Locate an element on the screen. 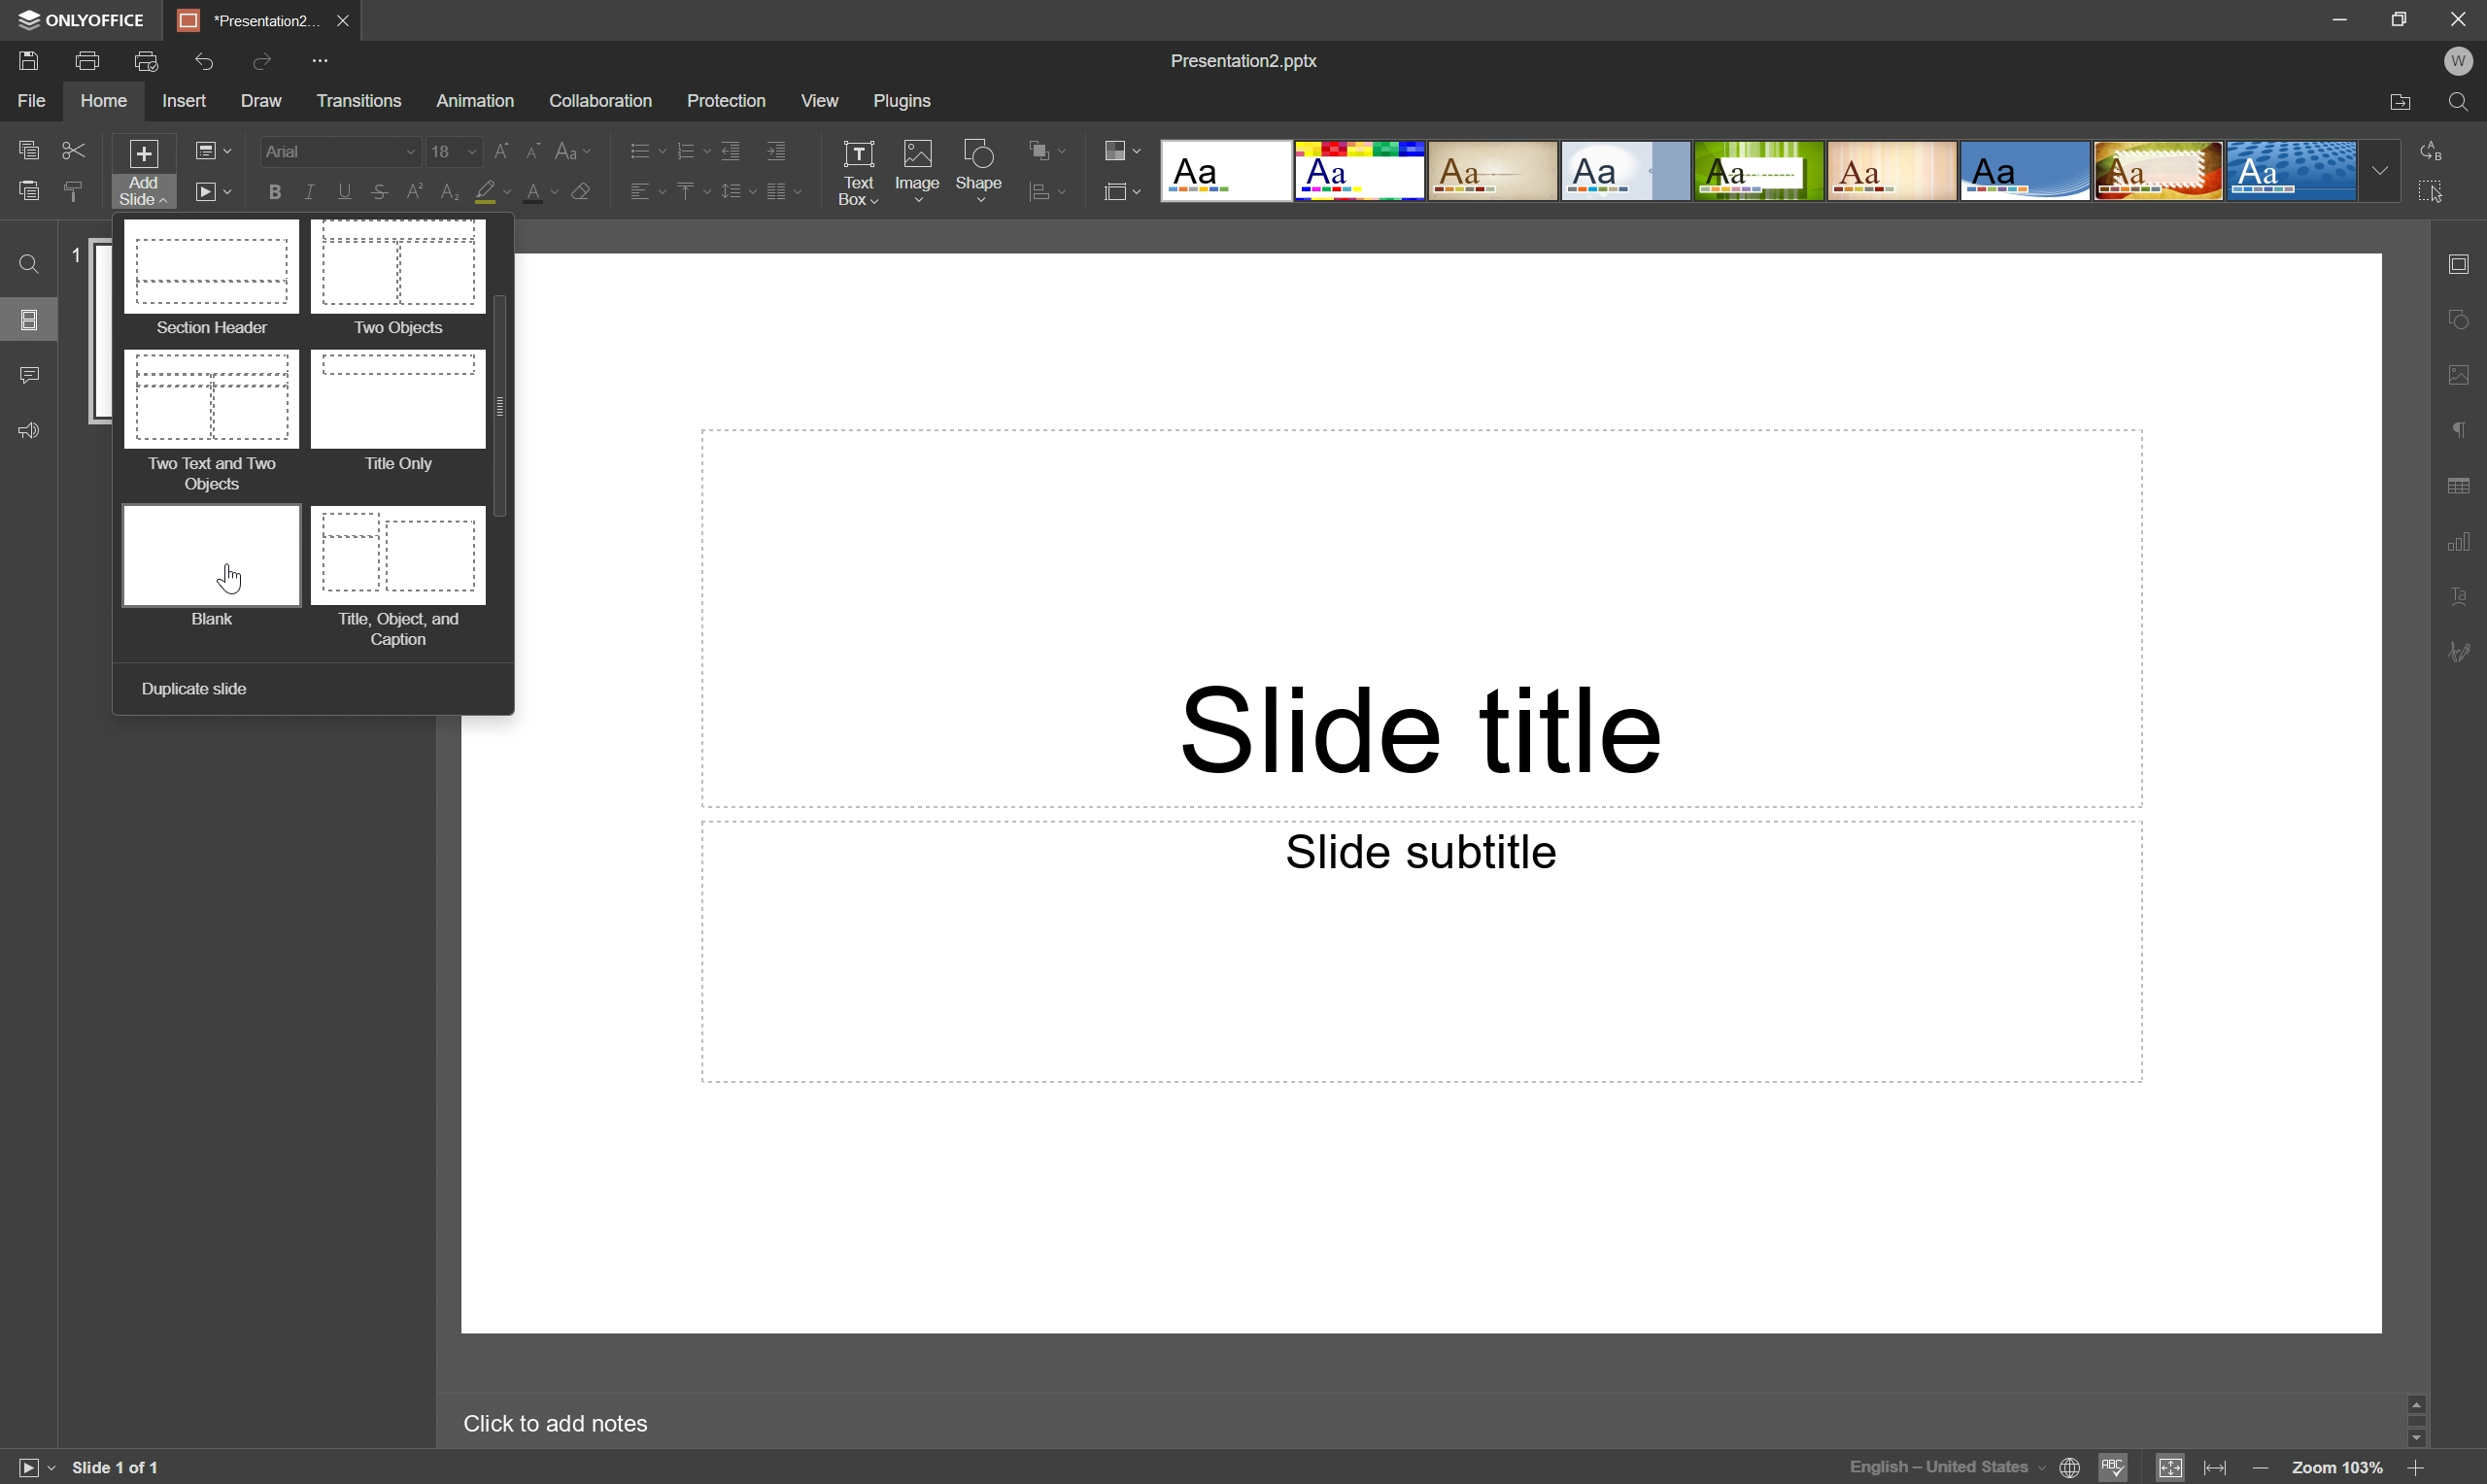  Start slideshow is located at coordinates (212, 191).